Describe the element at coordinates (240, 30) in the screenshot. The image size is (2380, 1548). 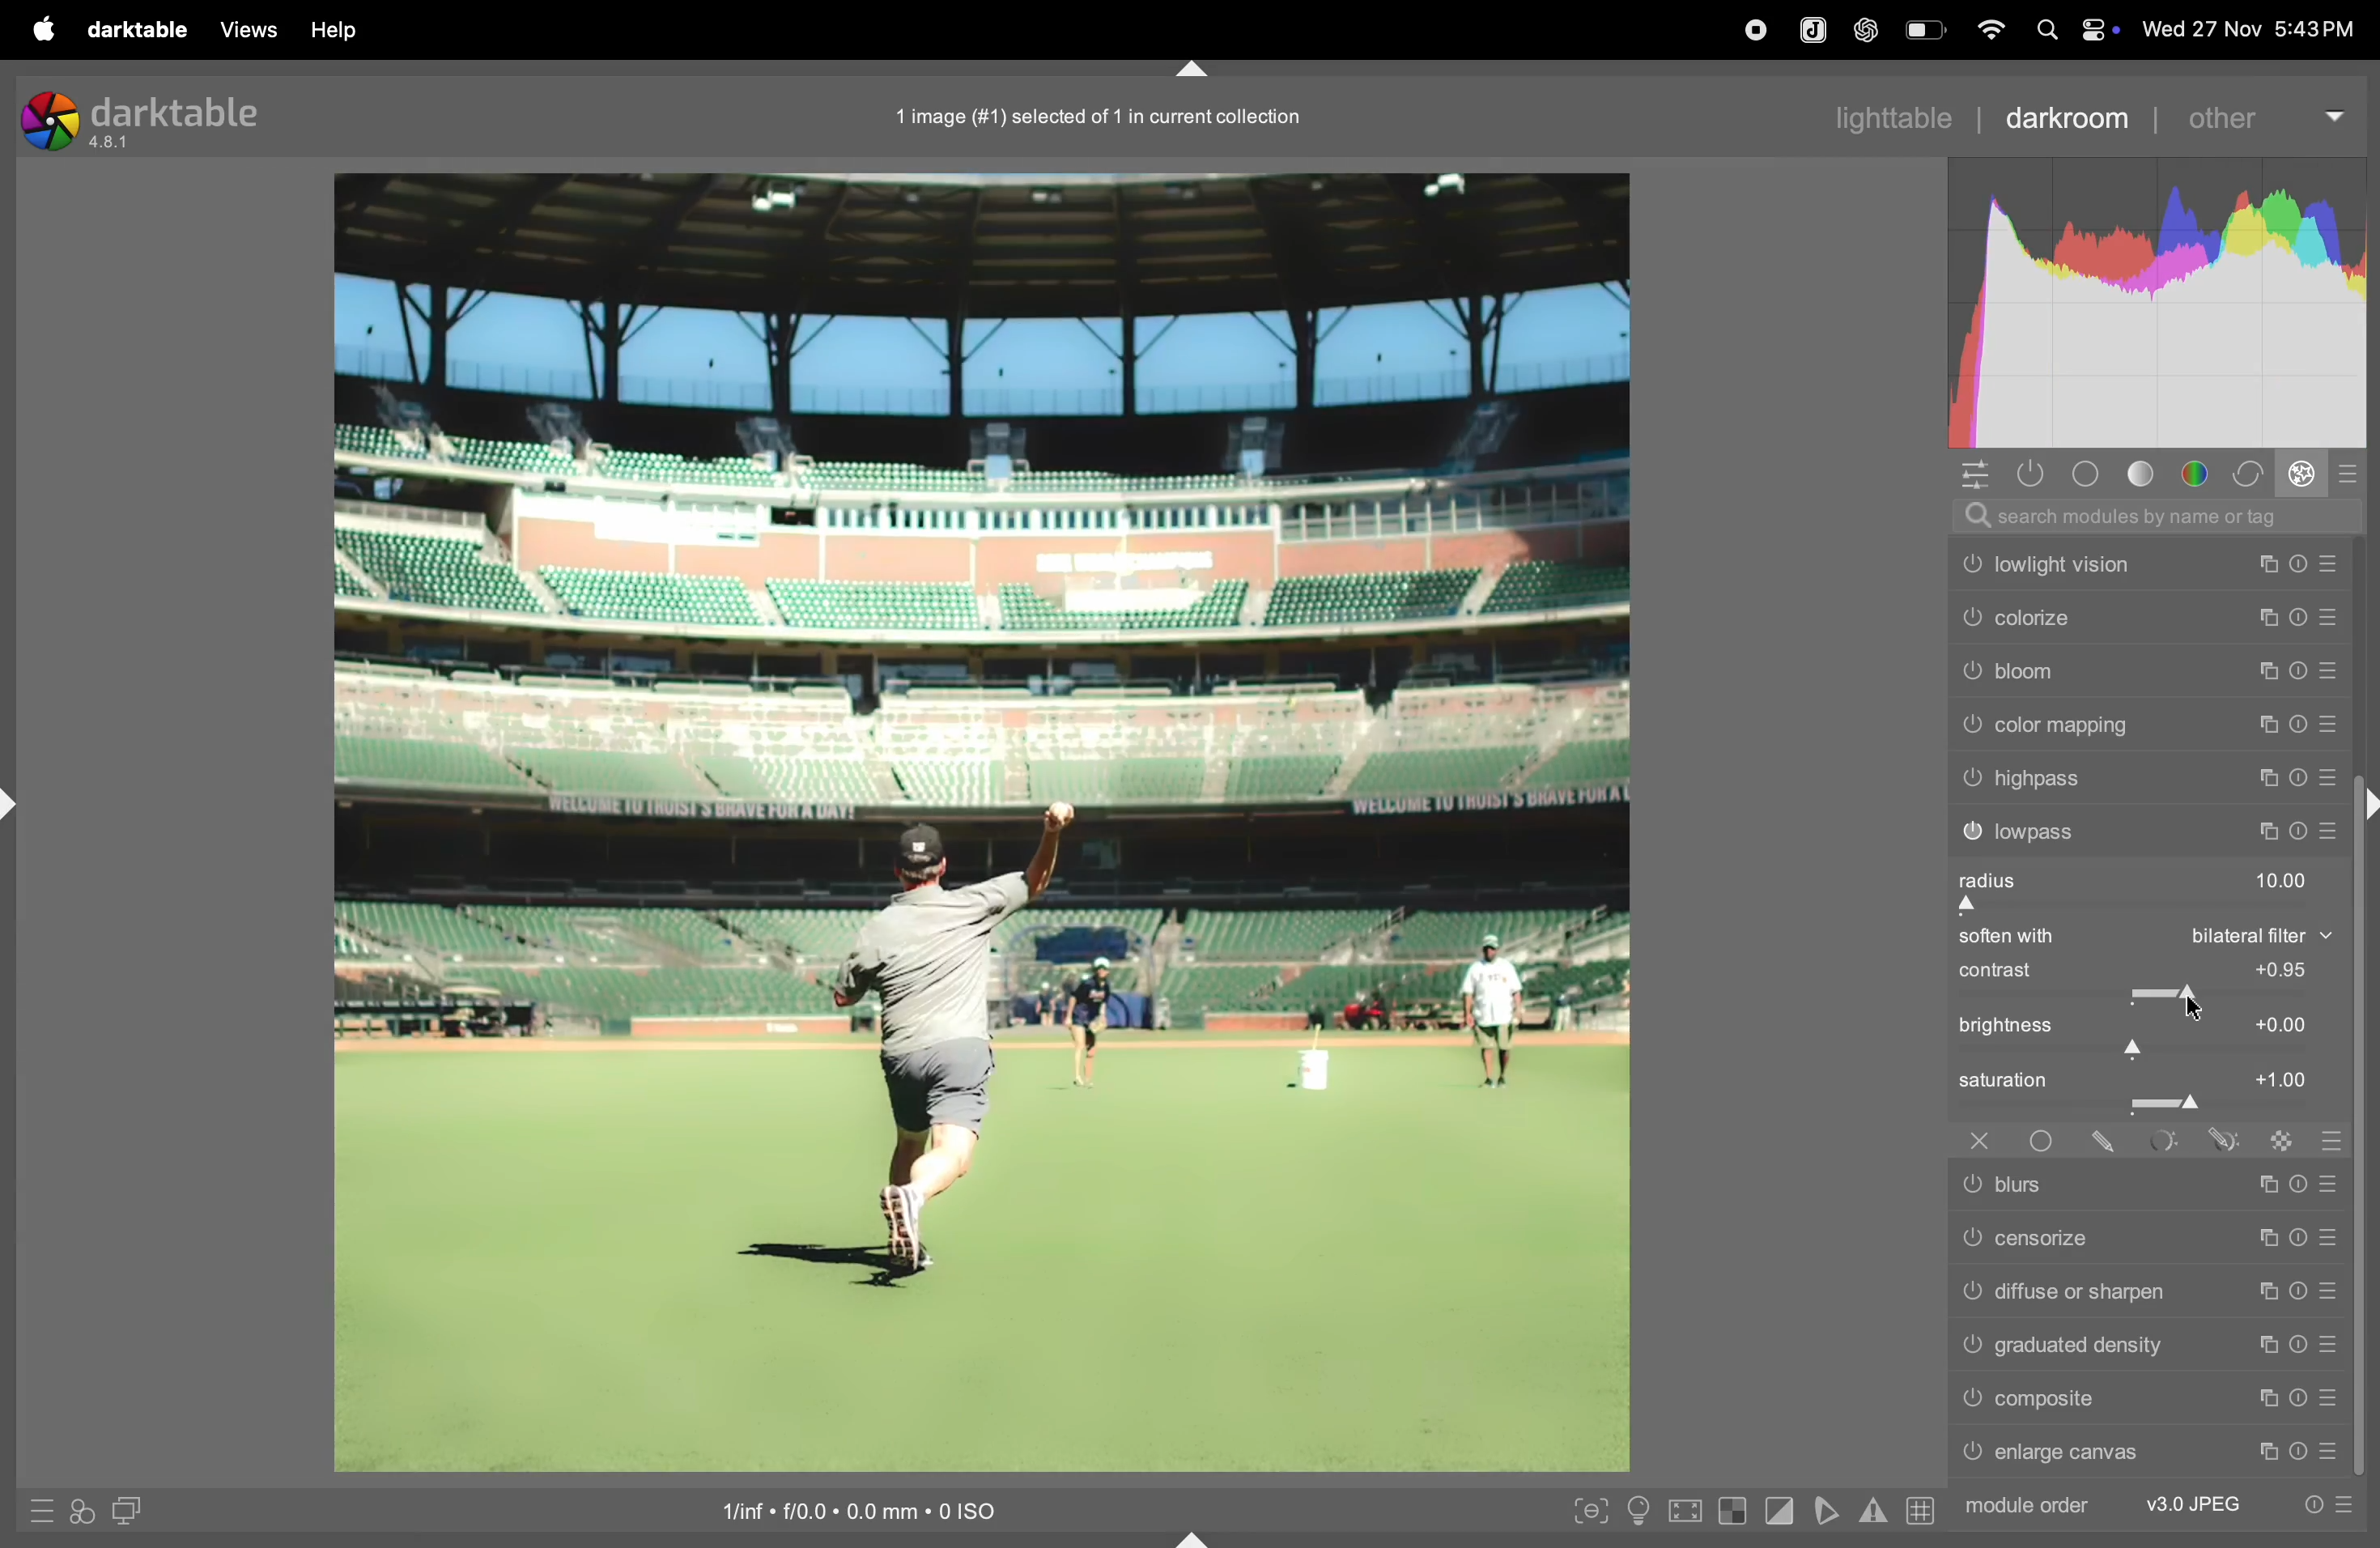
I see `views` at that location.